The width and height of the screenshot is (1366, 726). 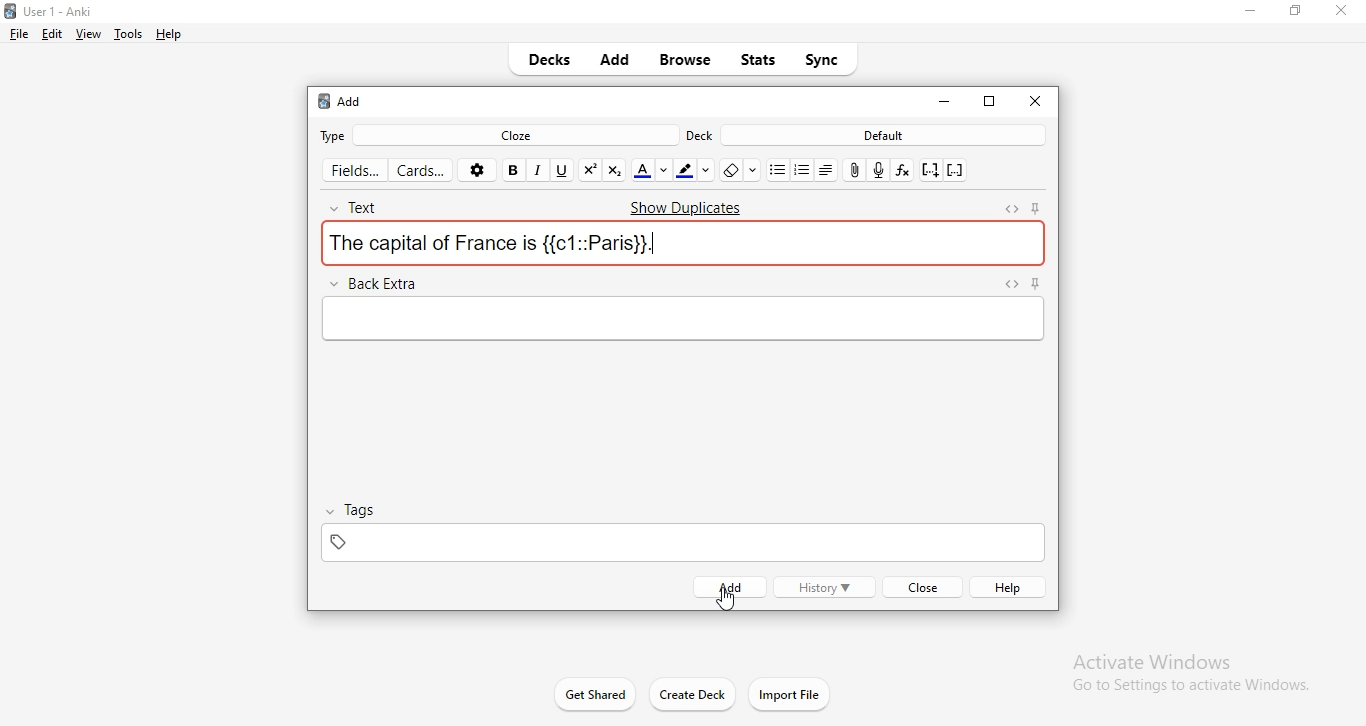 I want to click on close, so click(x=920, y=588).